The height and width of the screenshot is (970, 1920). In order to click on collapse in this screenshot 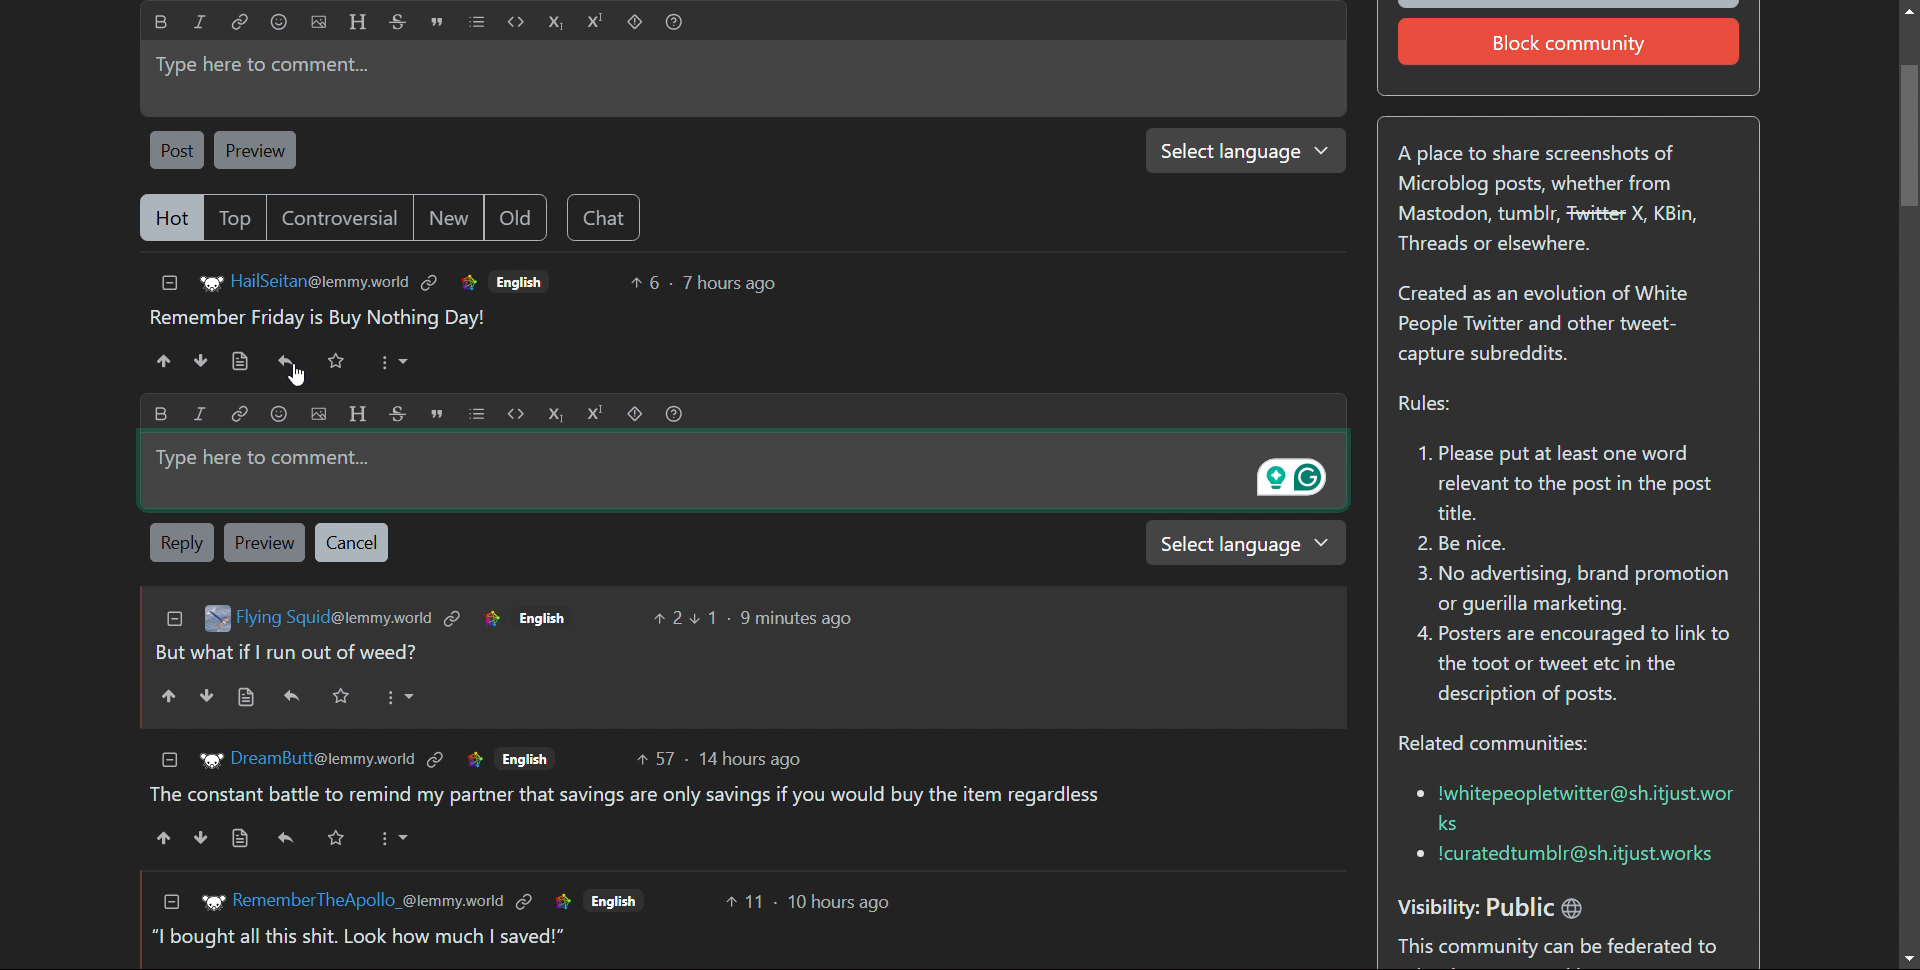, I will do `click(169, 283)`.